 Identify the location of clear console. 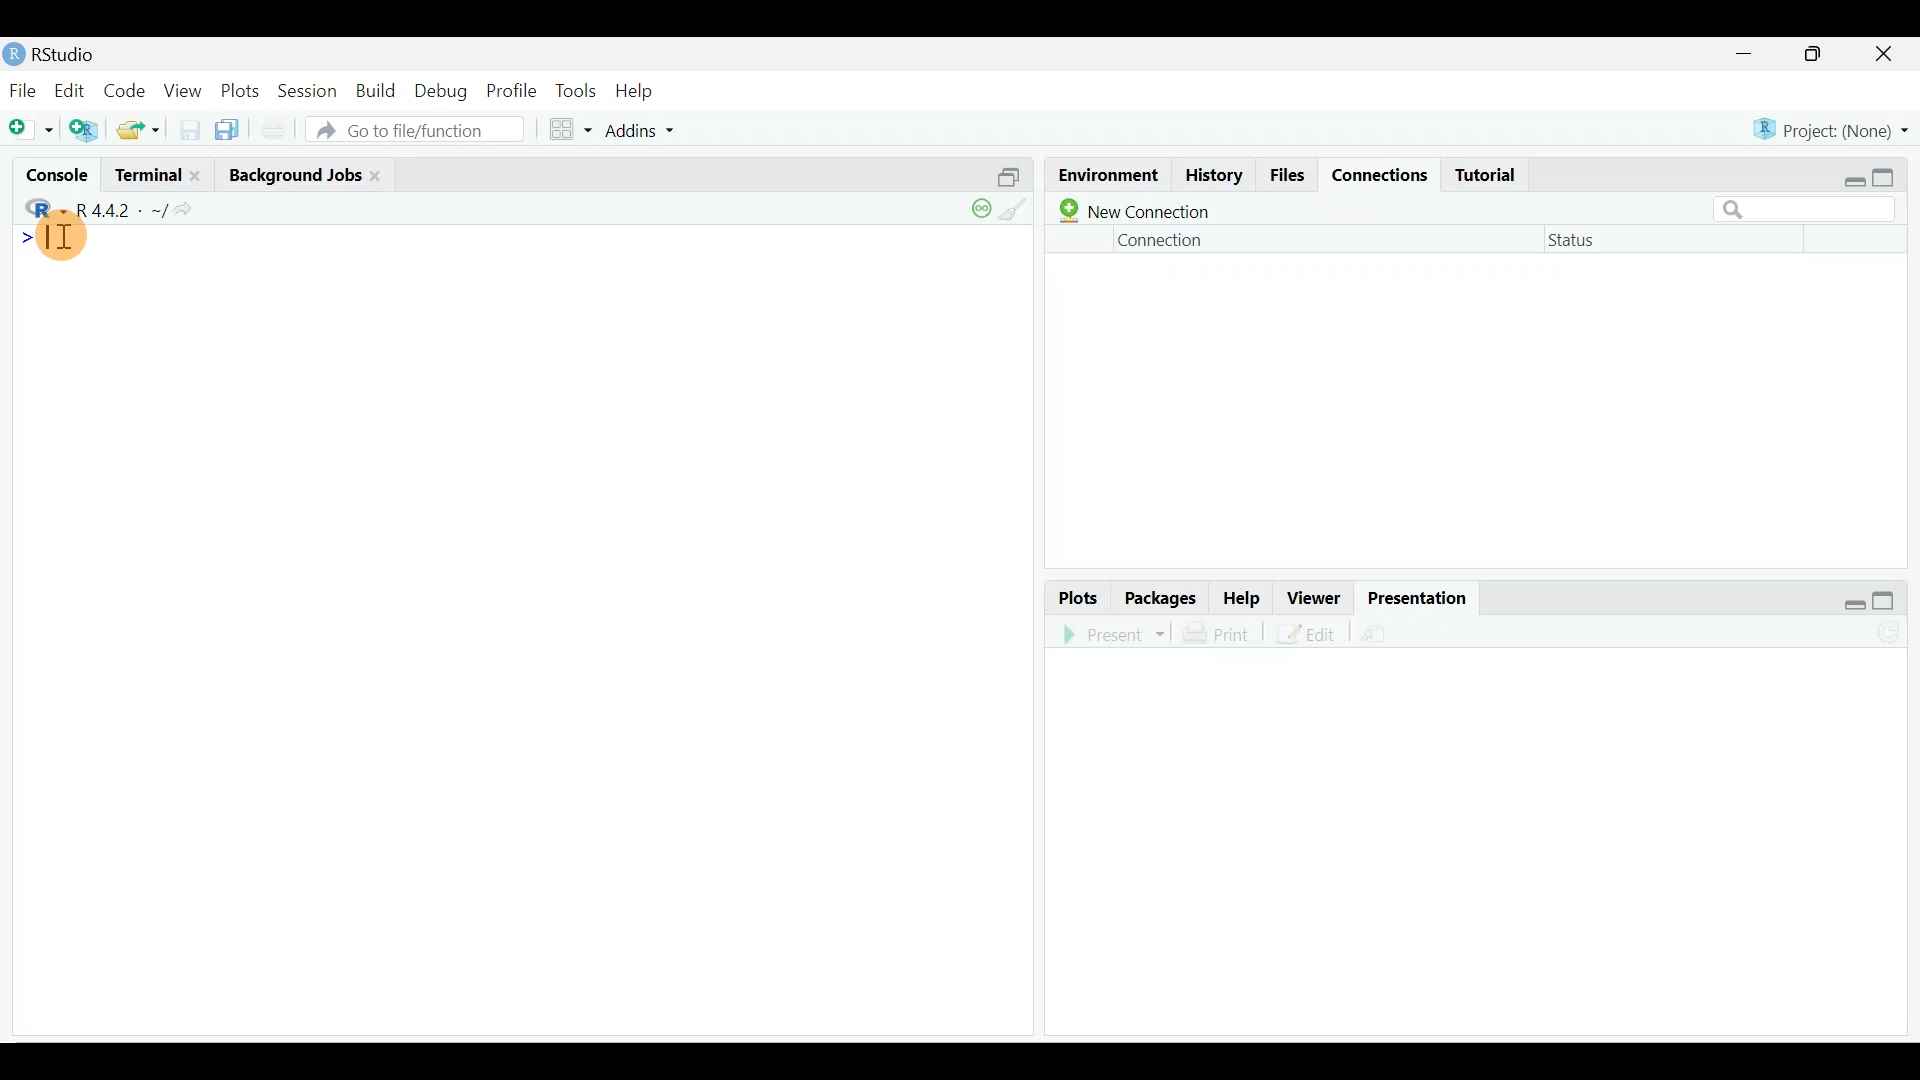
(1020, 214).